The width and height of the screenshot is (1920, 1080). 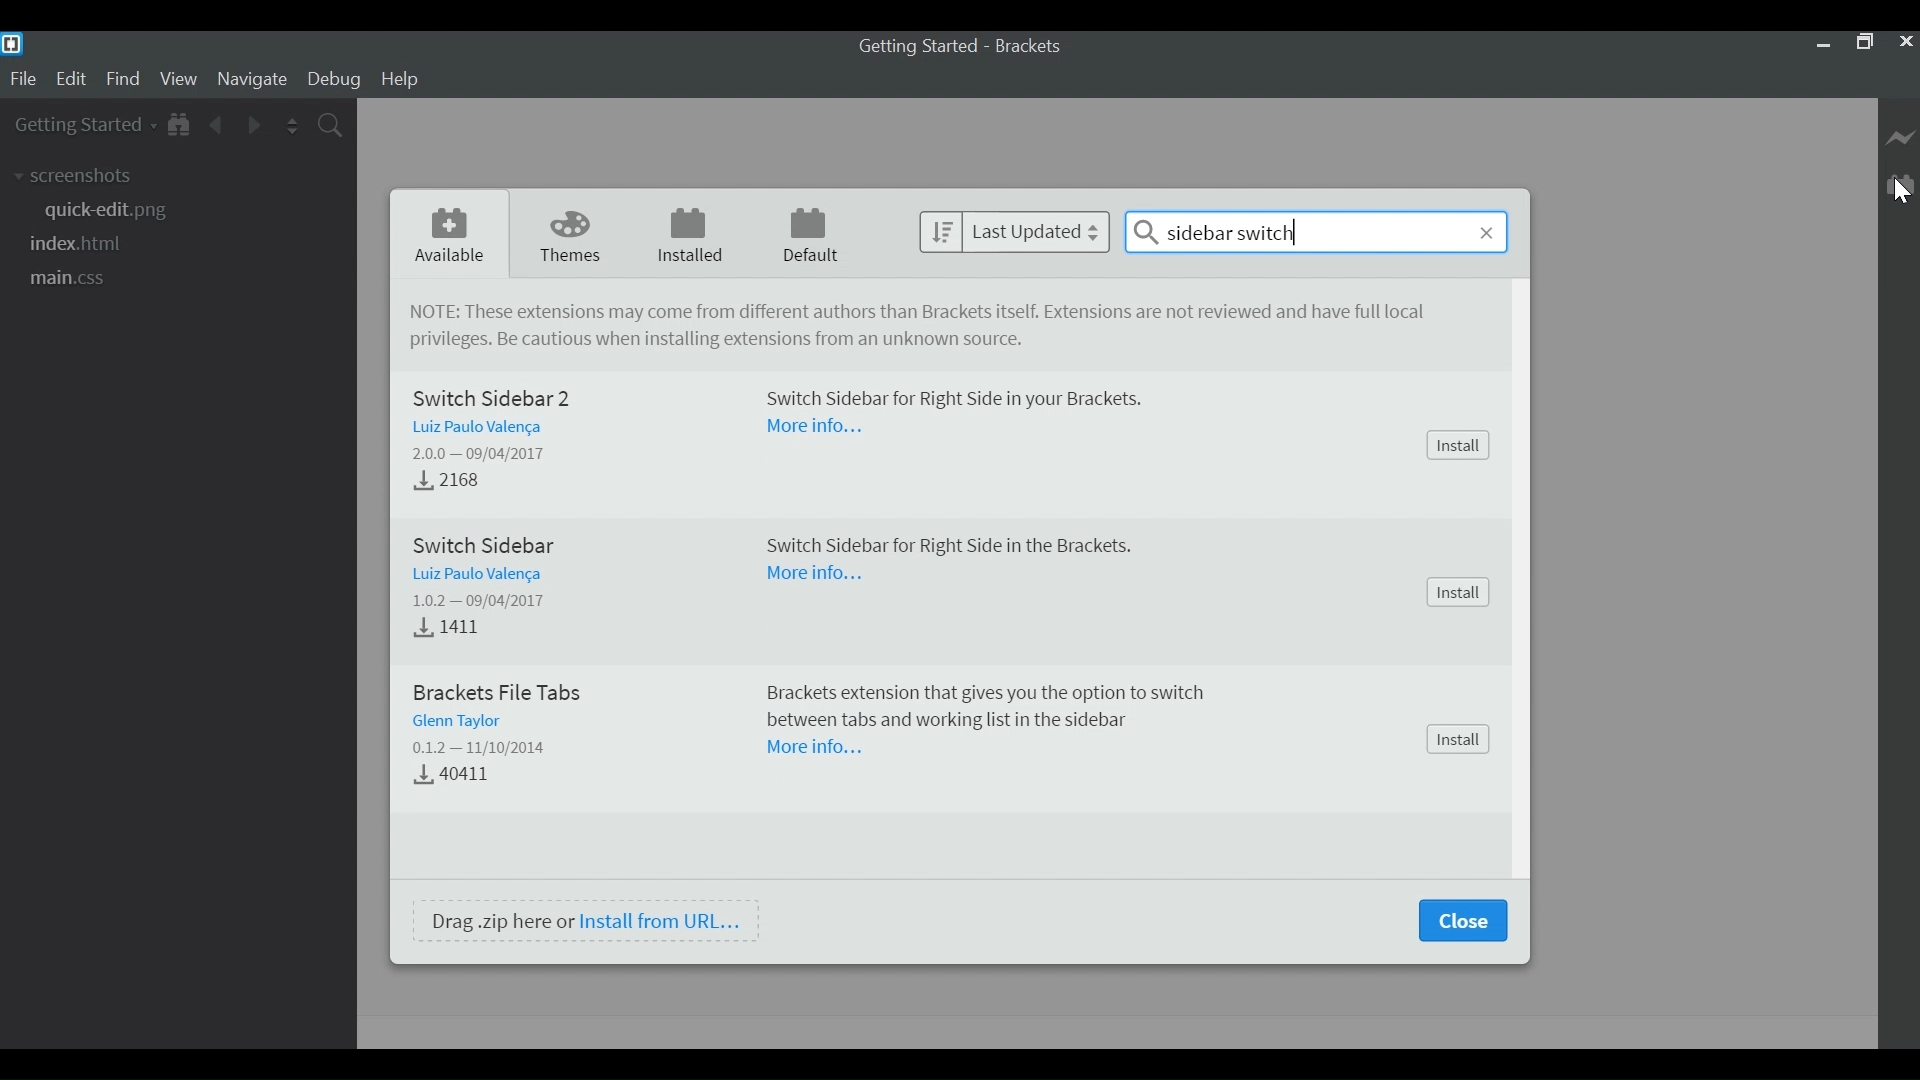 I want to click on Drag .zip here or Install from URL, so click(x=587, y=921).